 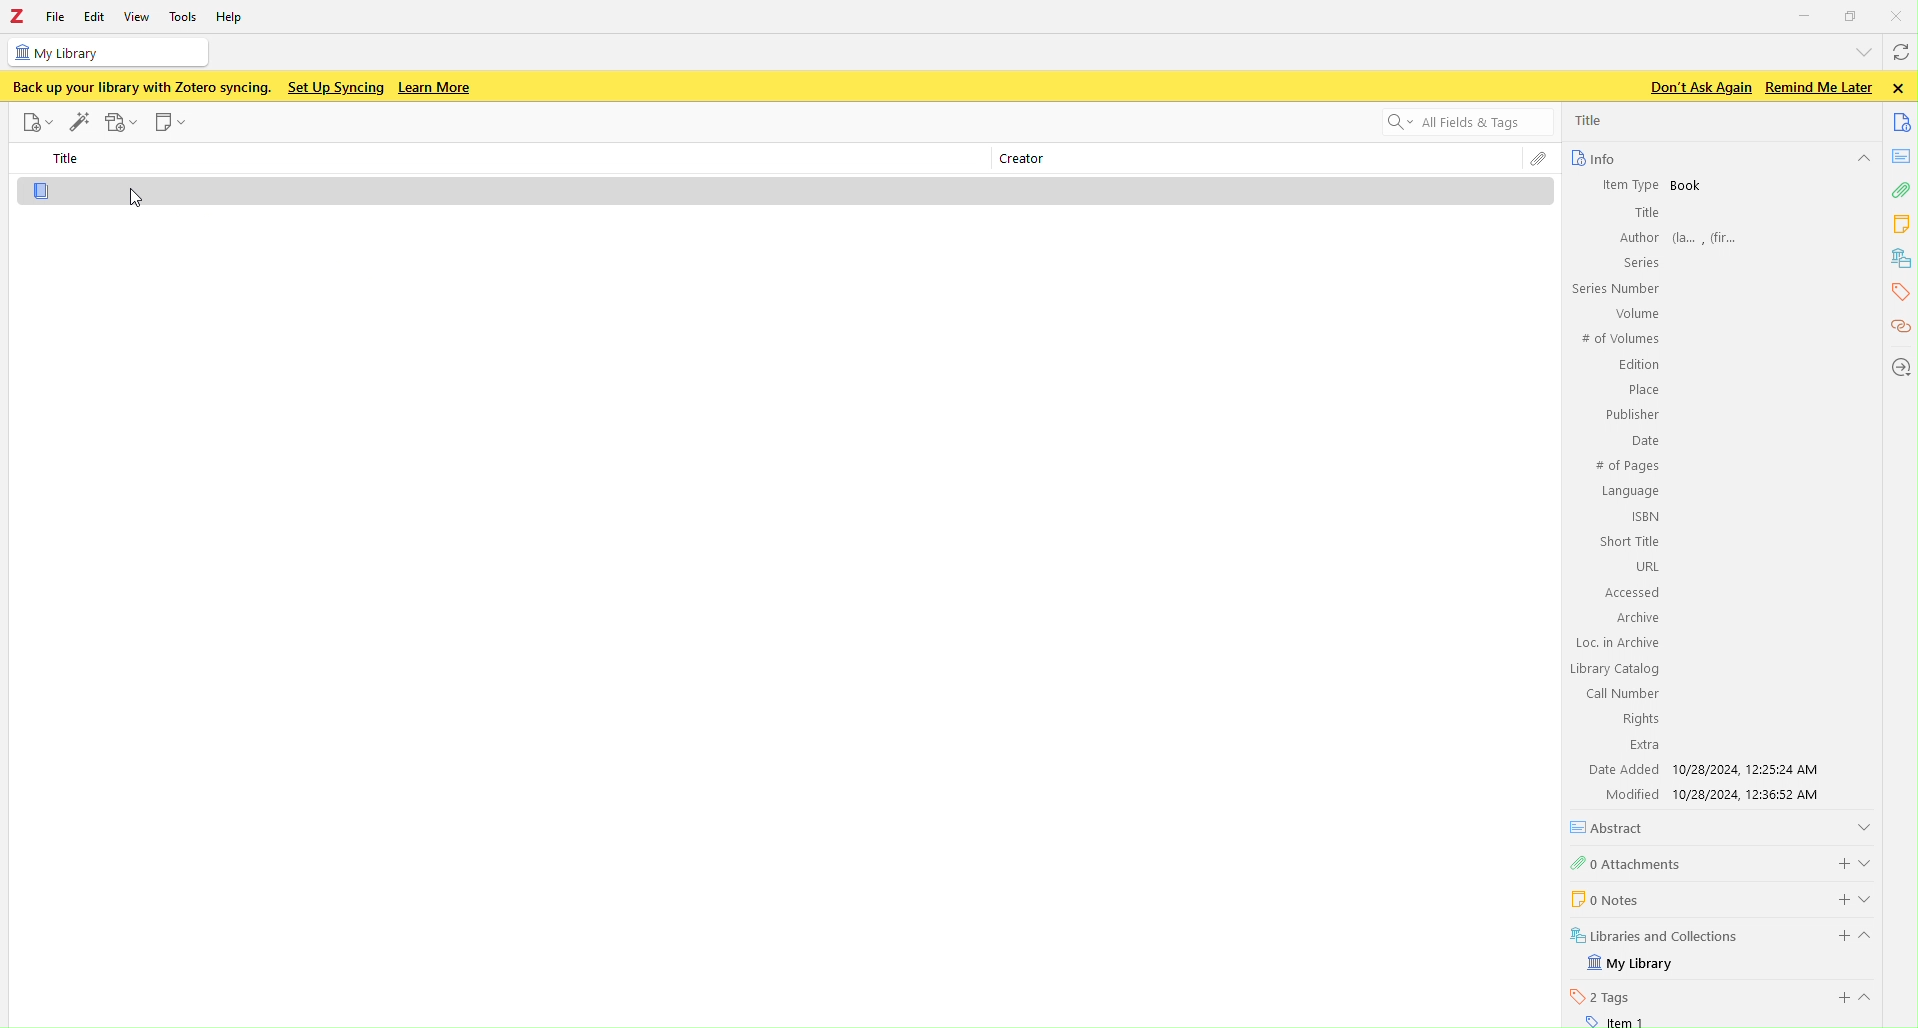 What do you see at coordinates (334, 87) in the screenshot?
I see `Set Up Syncing` at bounding box center [334, 87].